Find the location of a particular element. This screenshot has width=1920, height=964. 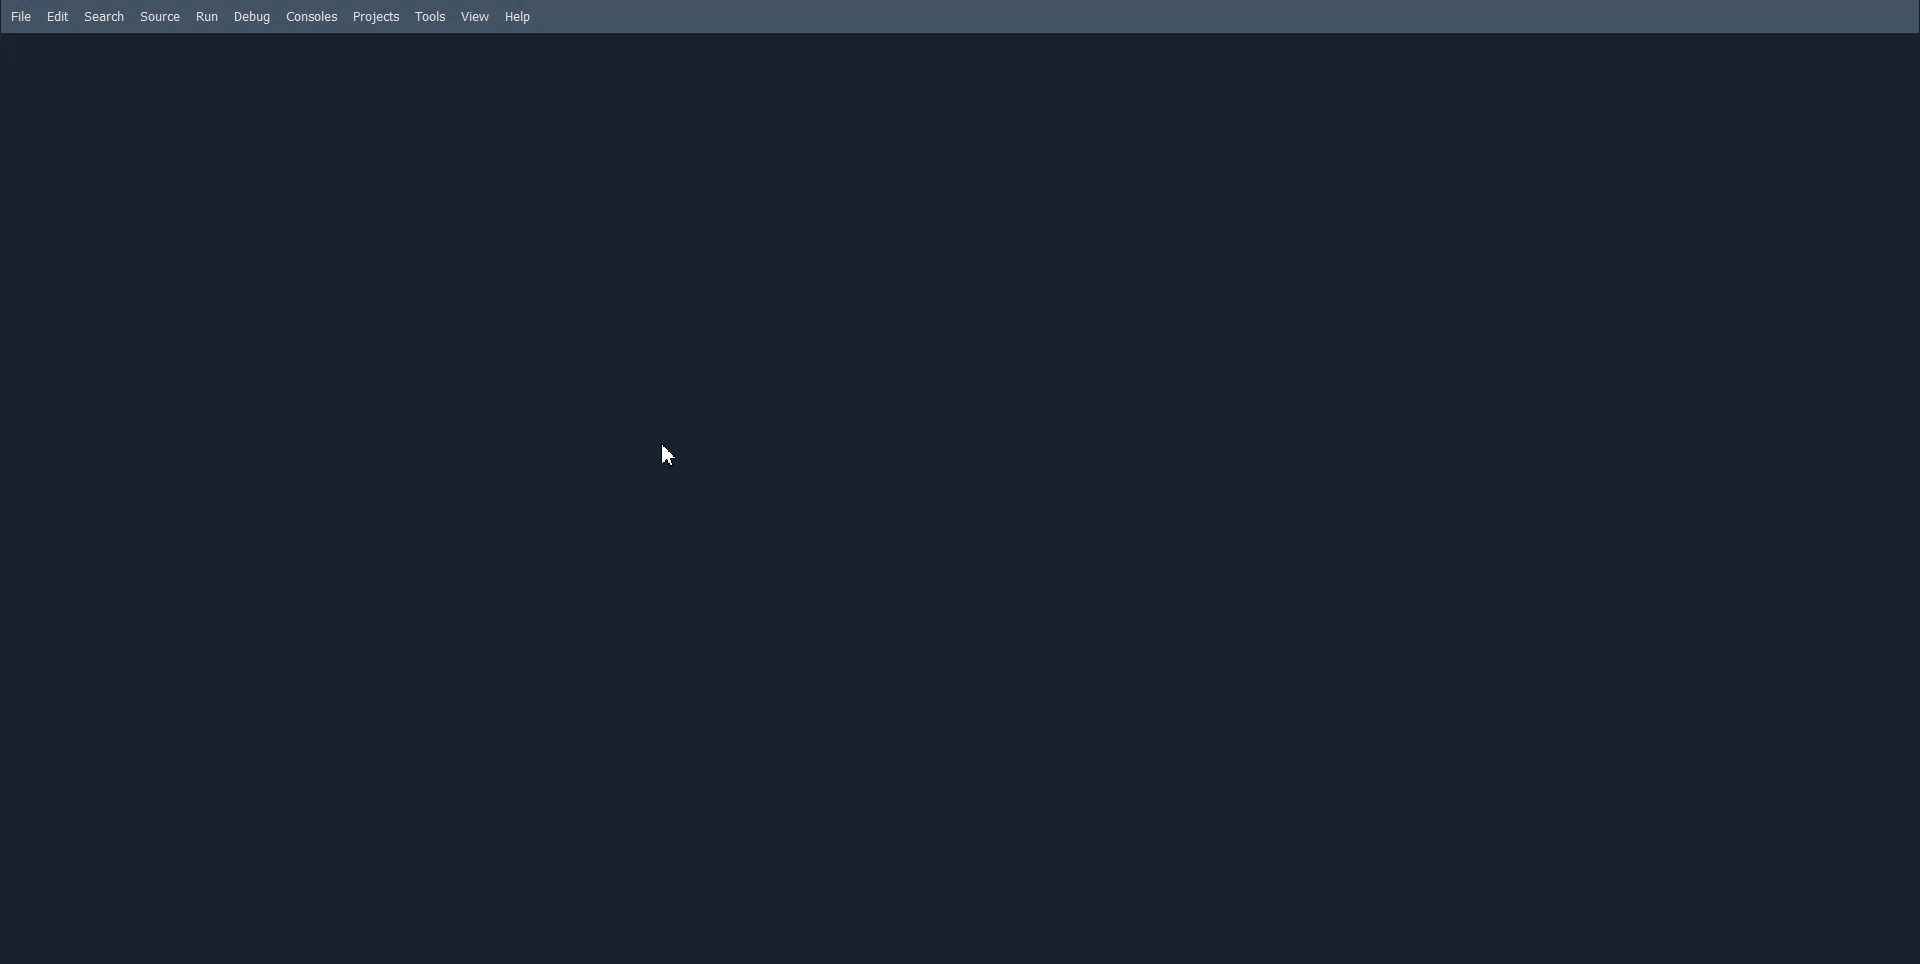

Search is located at coordinates (104, 17).